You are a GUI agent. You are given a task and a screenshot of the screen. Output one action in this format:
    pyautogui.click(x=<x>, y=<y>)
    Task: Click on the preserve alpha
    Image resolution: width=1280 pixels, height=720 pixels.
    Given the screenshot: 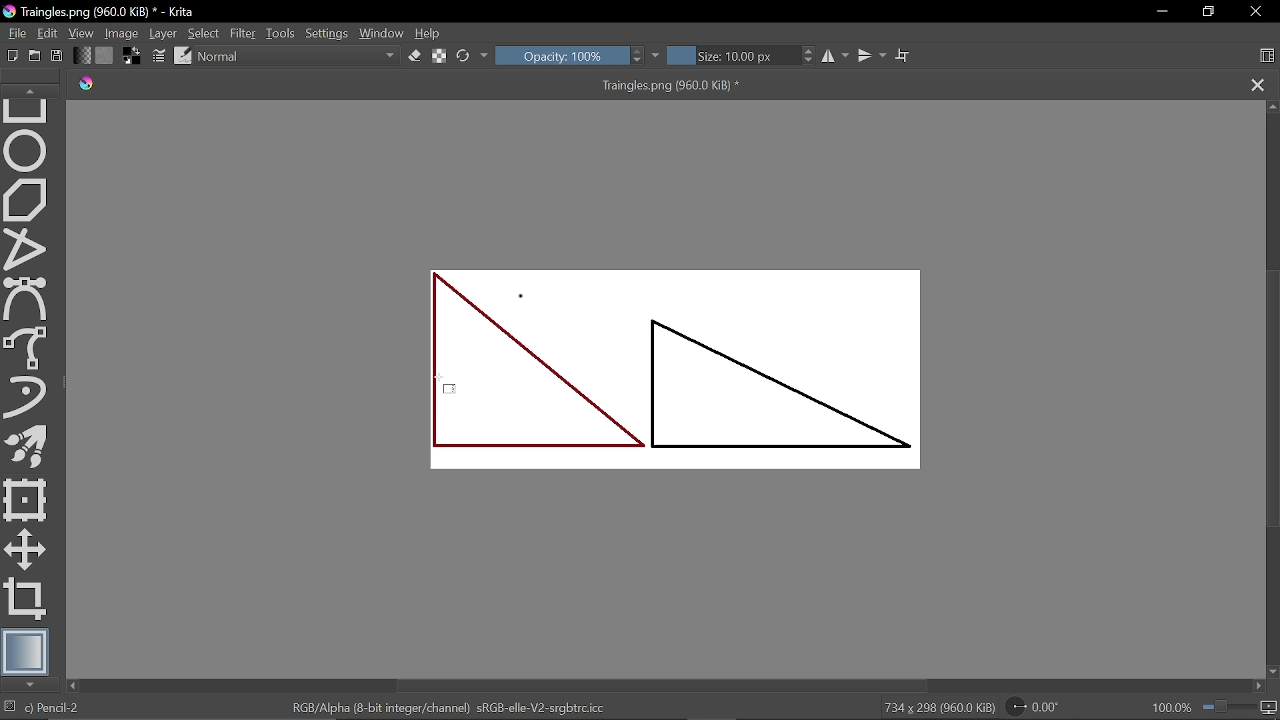 What is the action you would take?
    pyautogui.click(x=440, y=58)
    